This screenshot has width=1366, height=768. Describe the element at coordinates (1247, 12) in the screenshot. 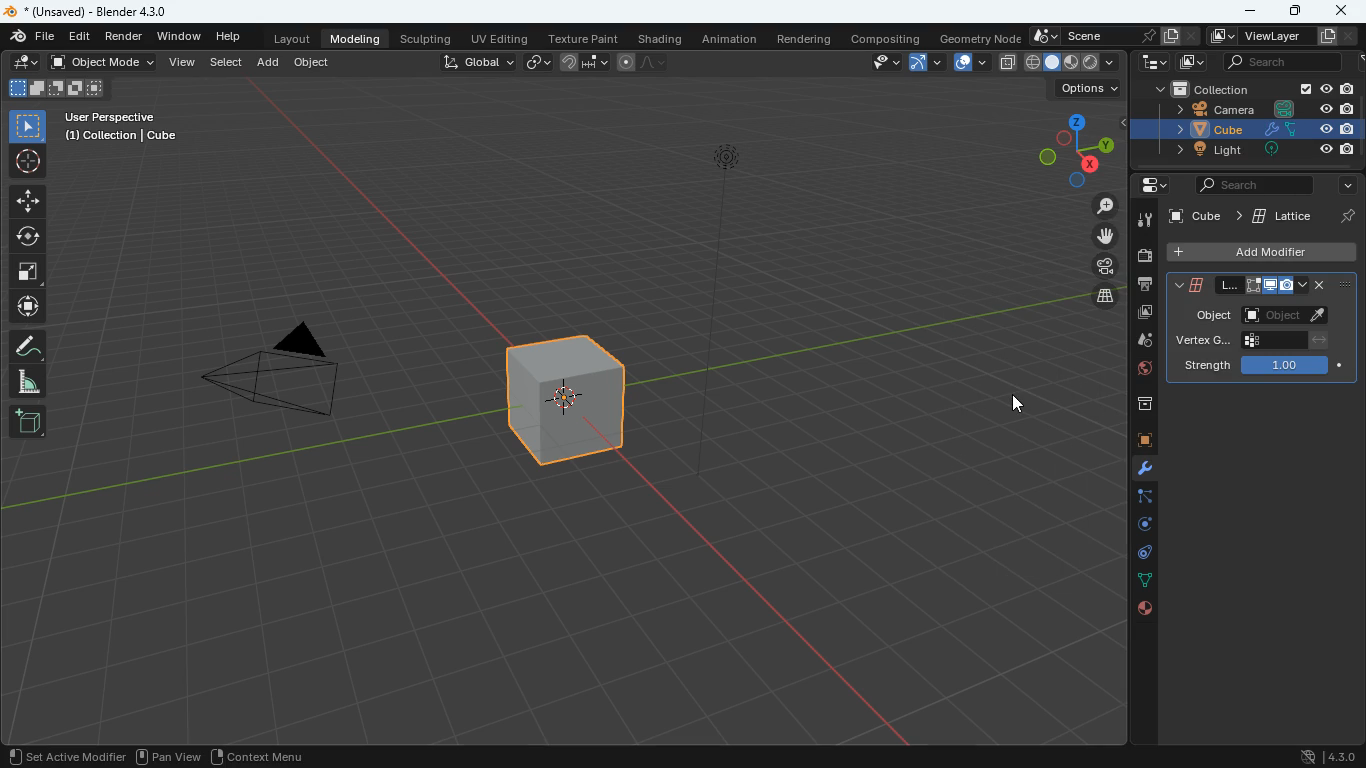

I see `minimize` at that location.